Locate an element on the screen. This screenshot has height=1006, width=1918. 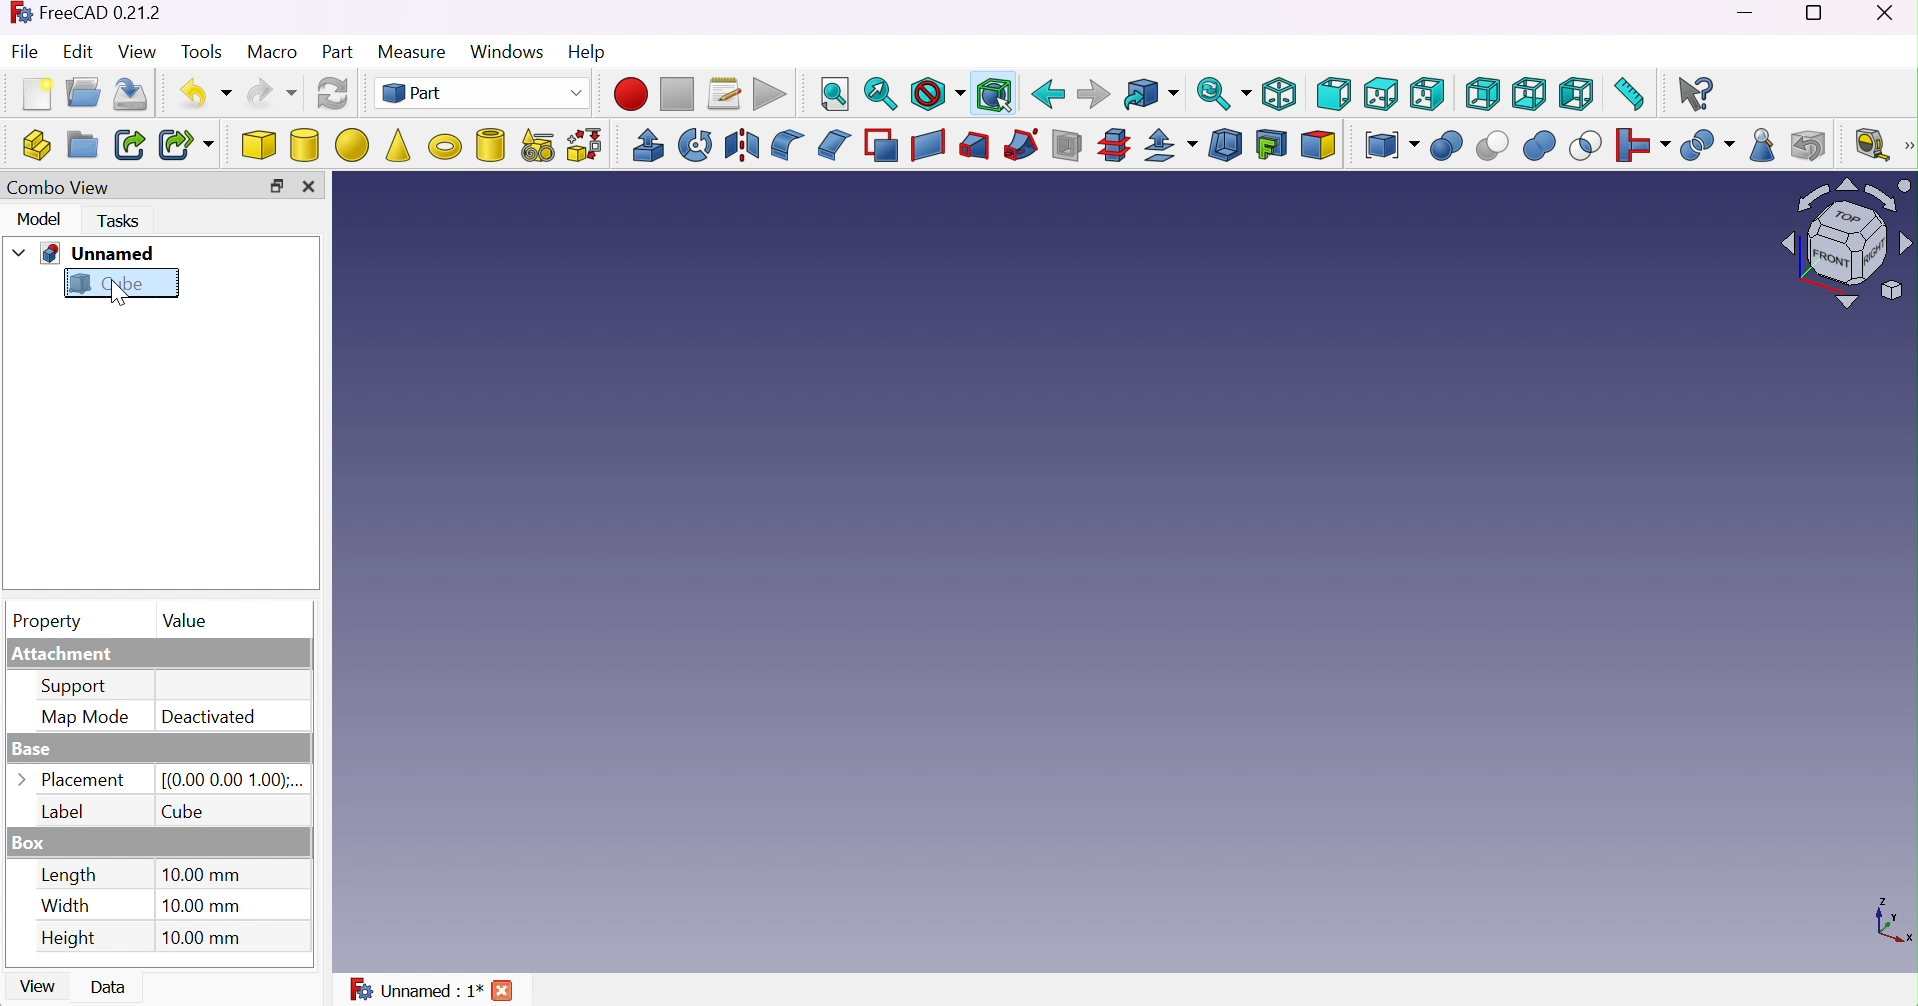
Drop down is located at coordinates (20, 253).